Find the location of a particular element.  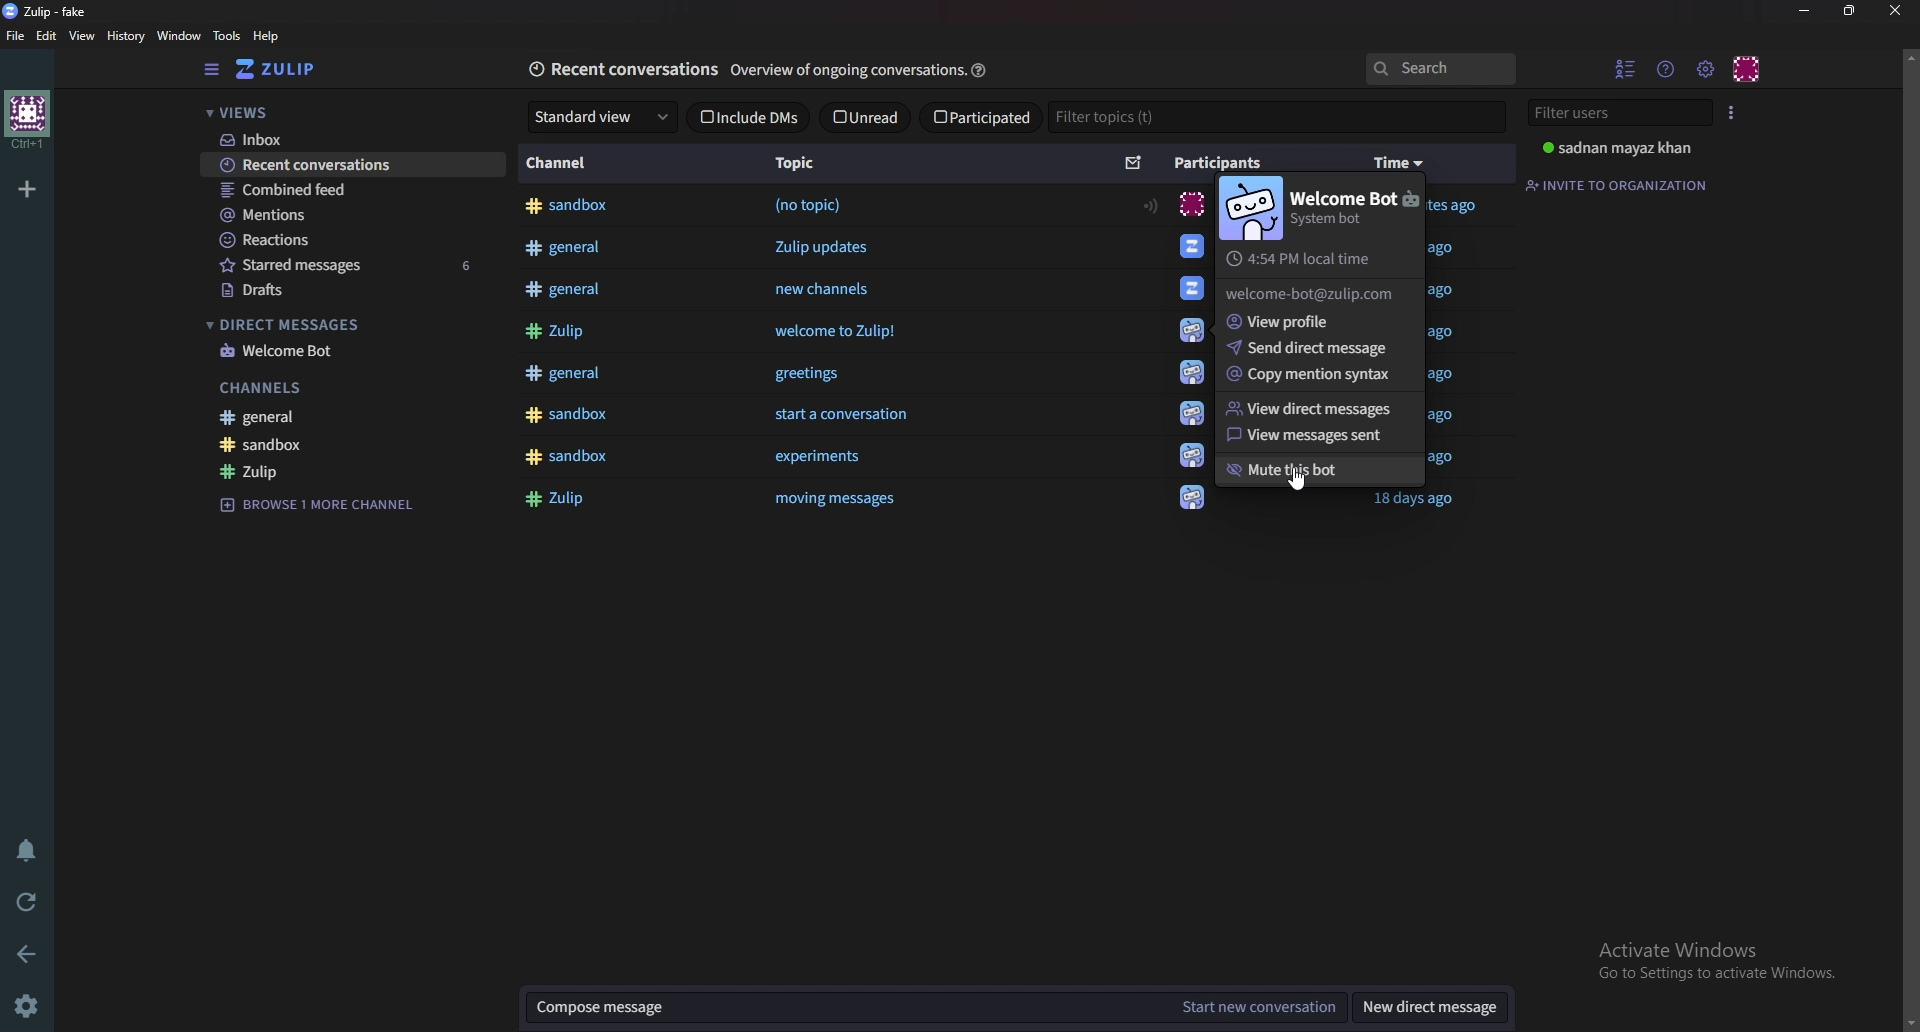

#sandbox is located at coordinates (568, 204).